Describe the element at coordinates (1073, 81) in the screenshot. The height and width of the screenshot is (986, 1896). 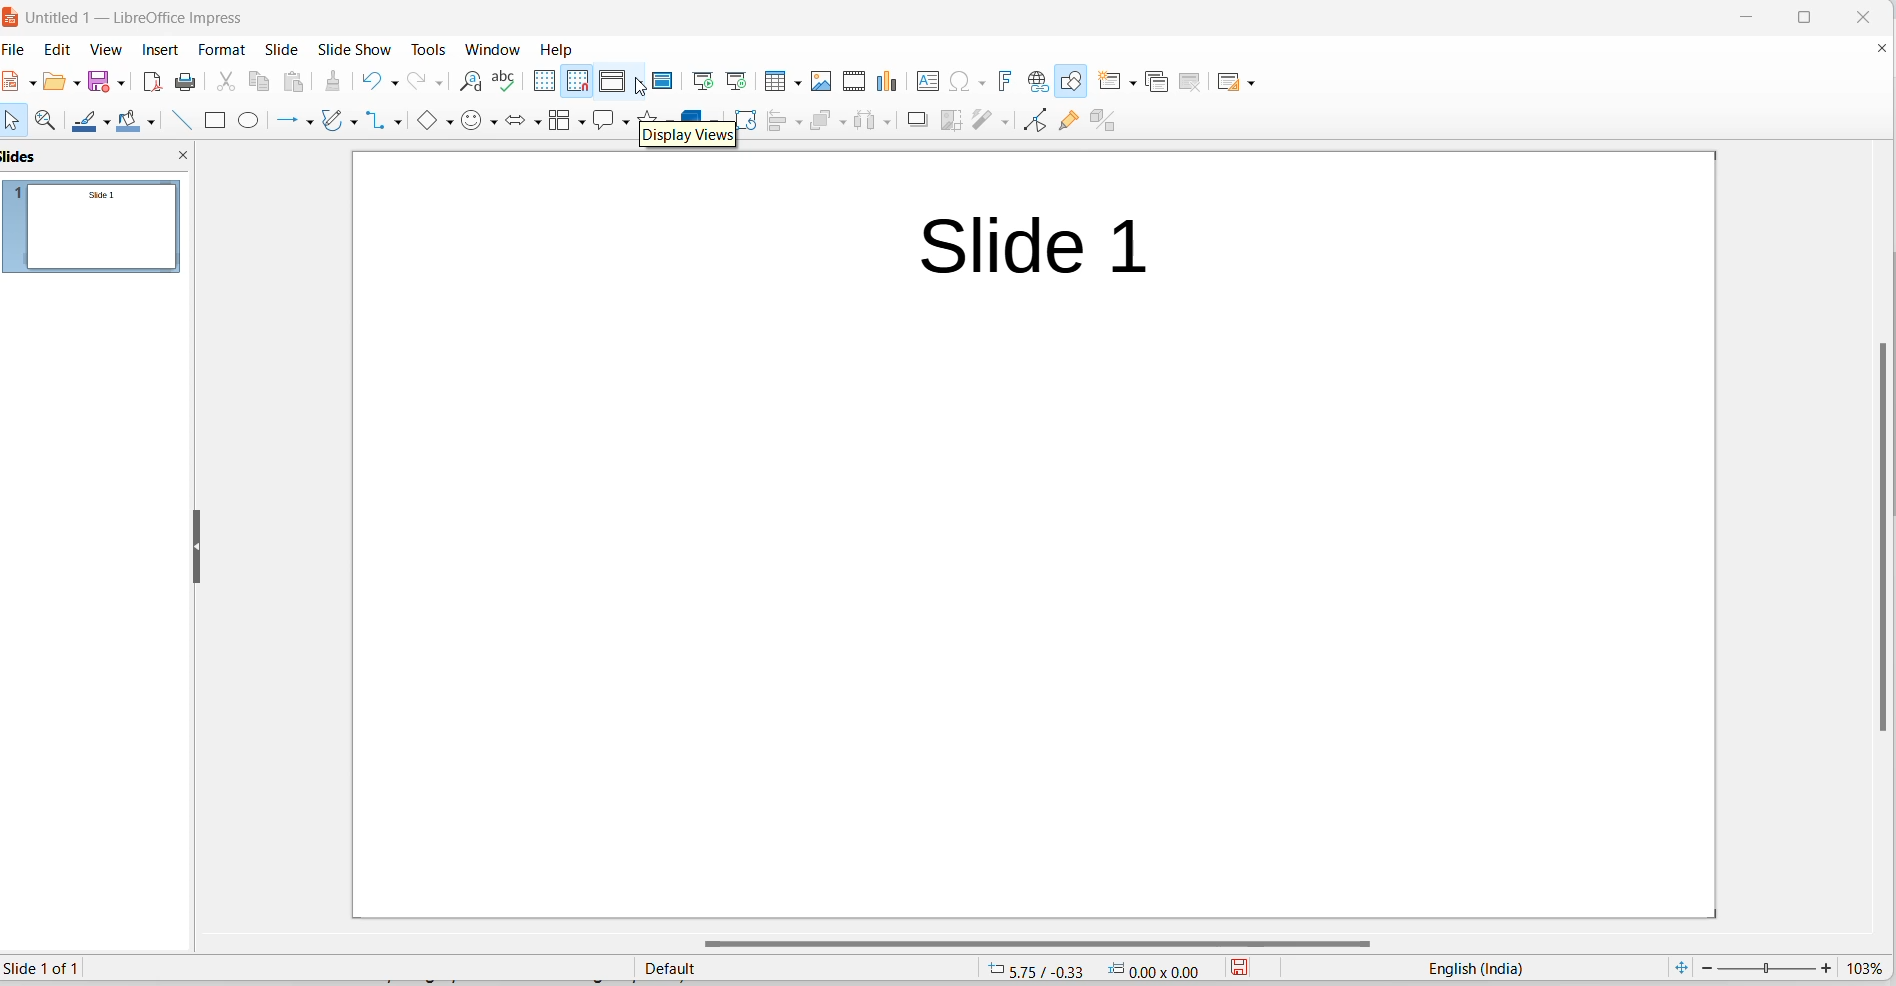
I see `draw shapes tools` at that location.